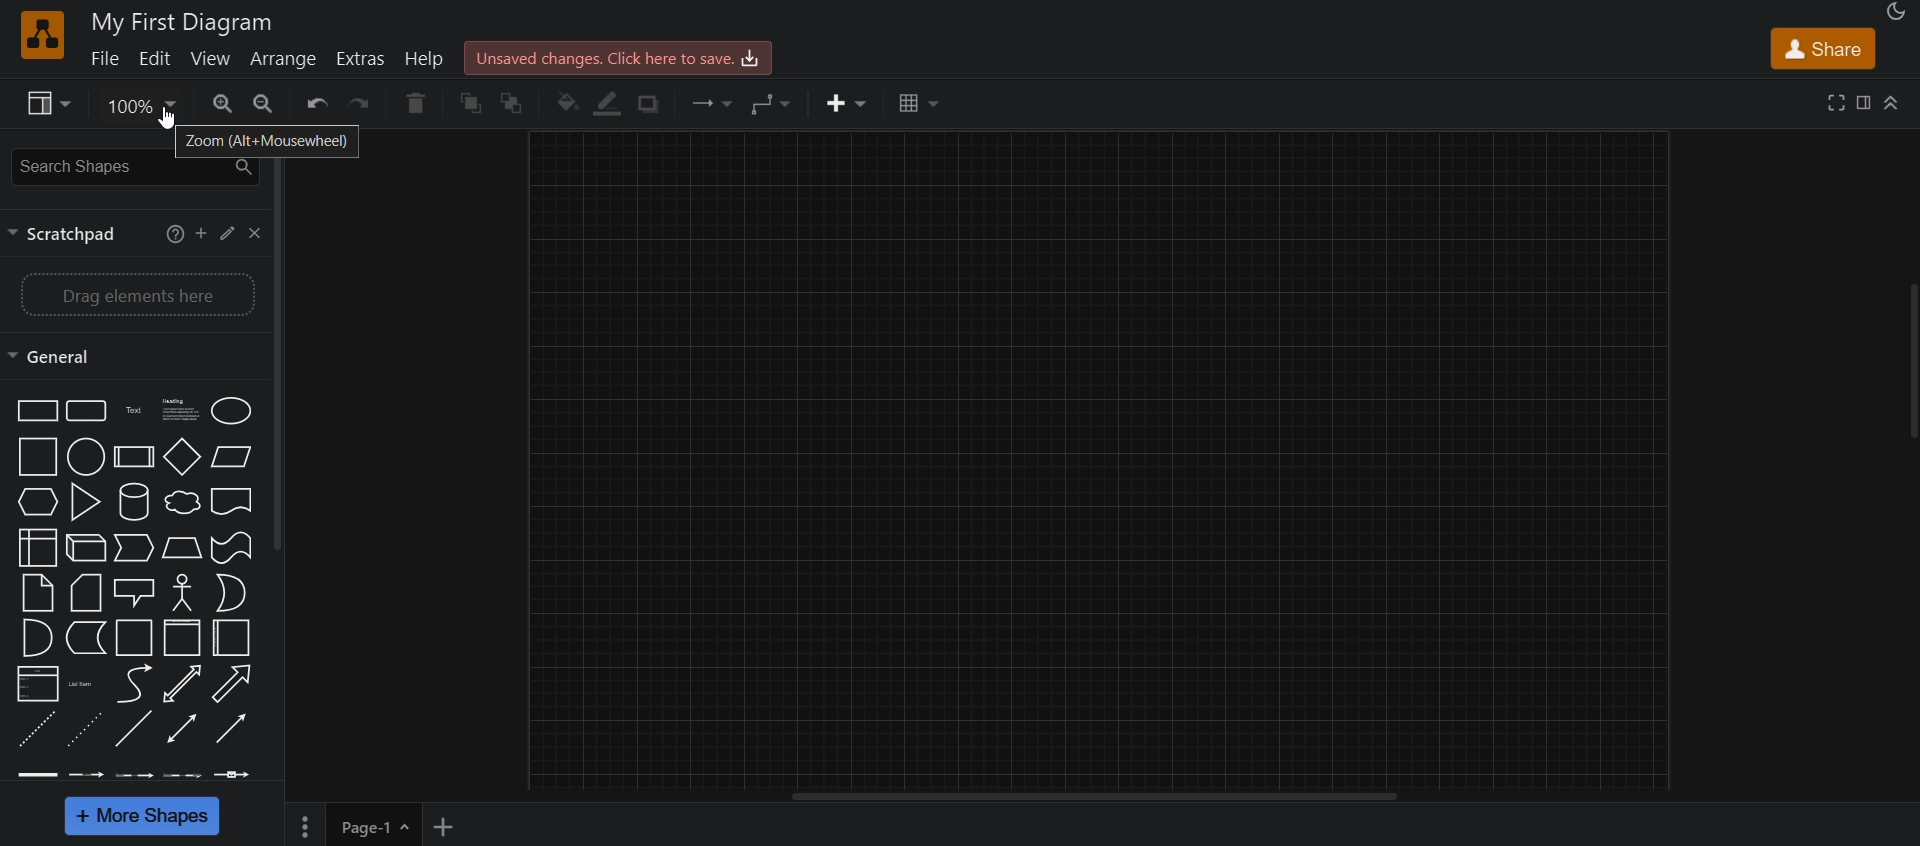 The image size is (1920, 846). I want to click on format, so click(1868, 101).